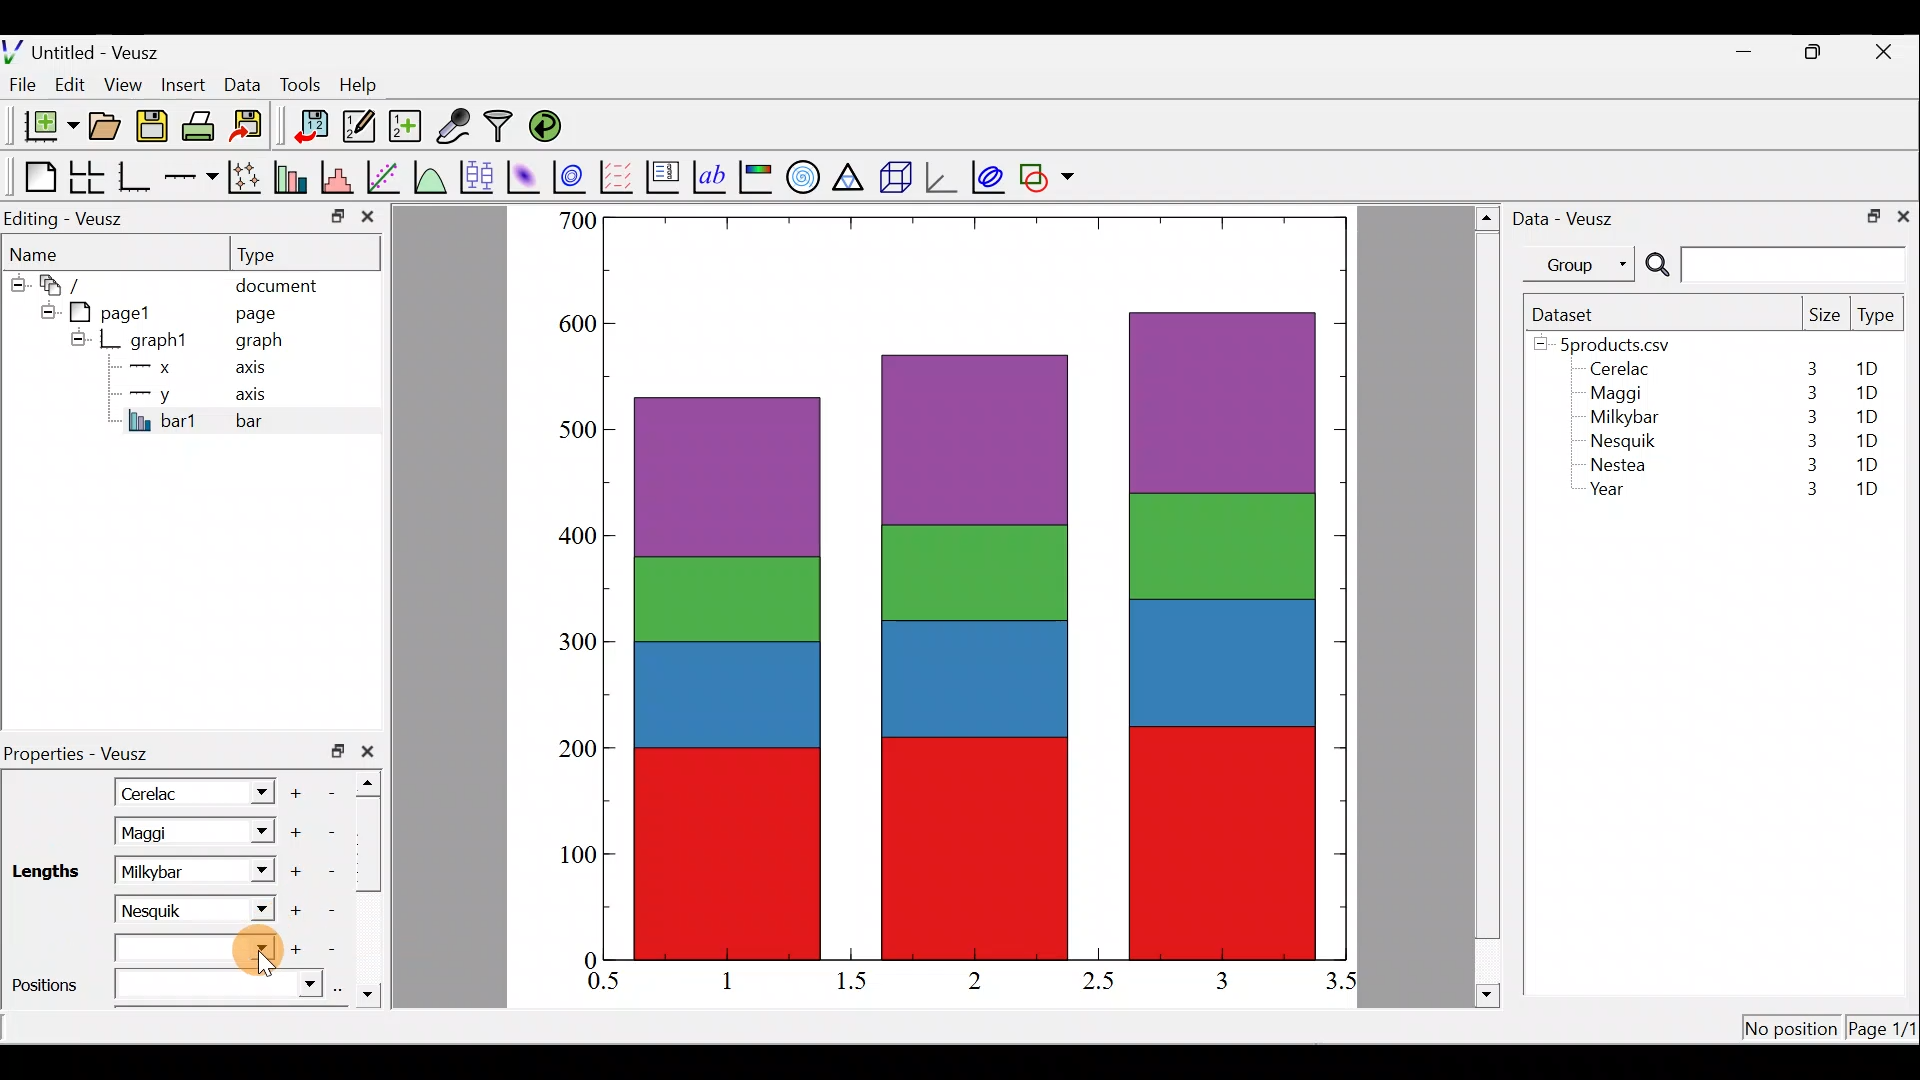  I want to click on Tools, so click(299, 83).